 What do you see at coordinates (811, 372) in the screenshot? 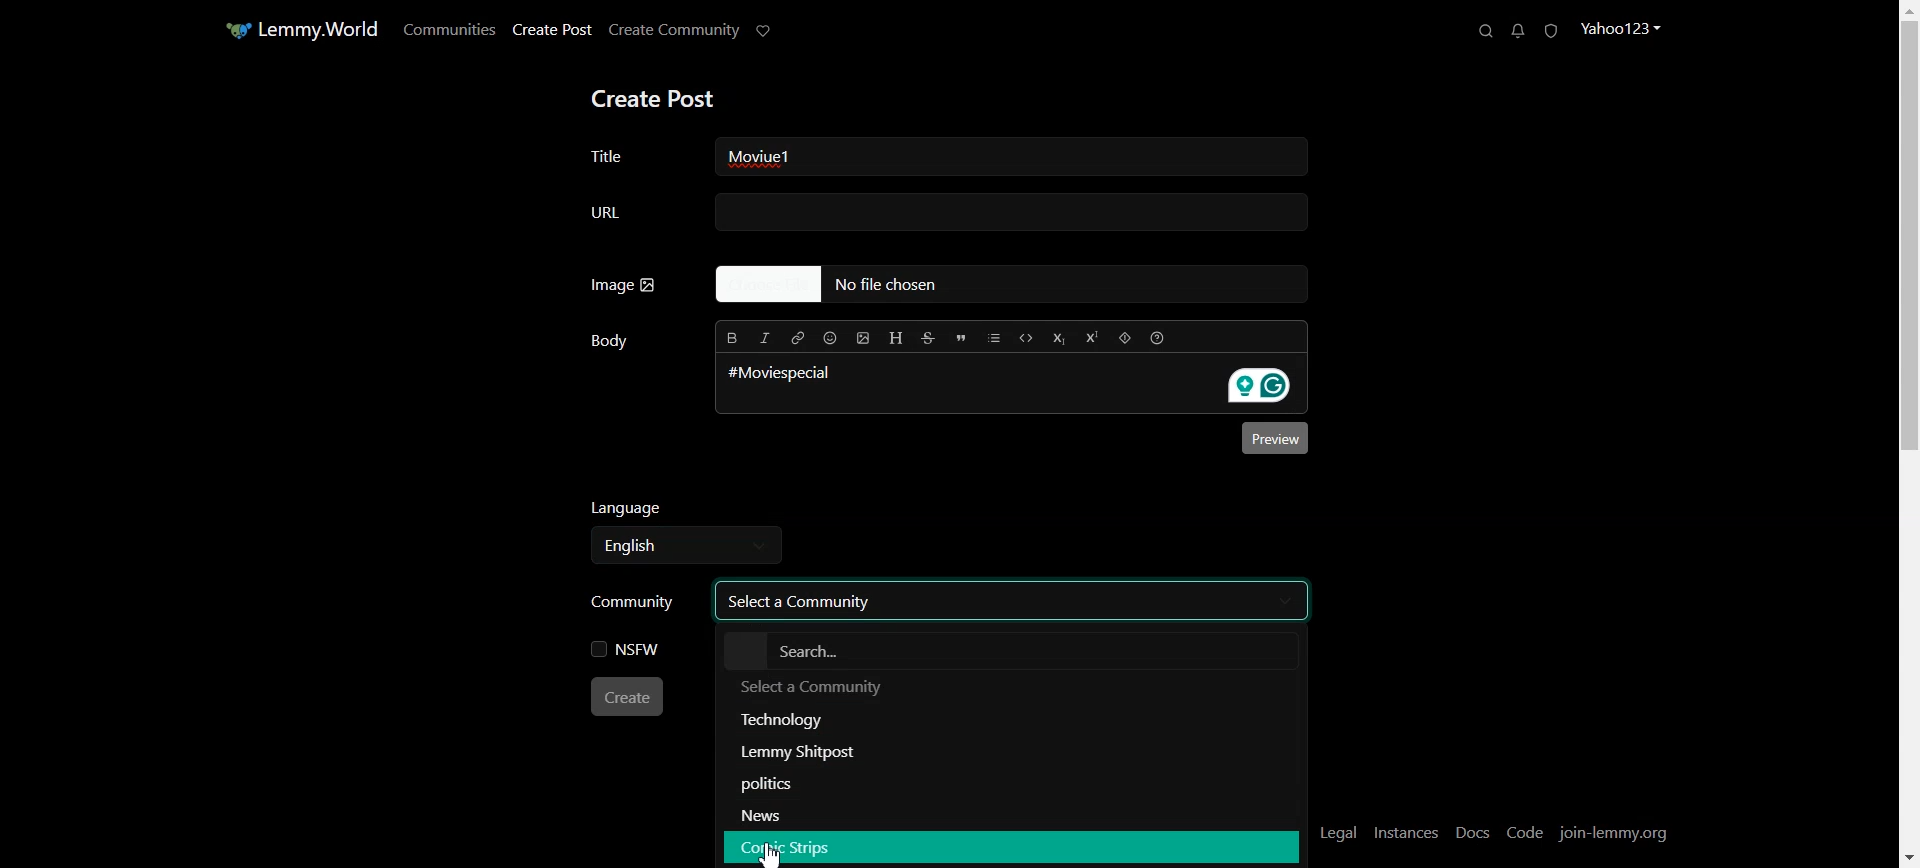
I see `#Moviespecial` at bounding box center [811, 372].